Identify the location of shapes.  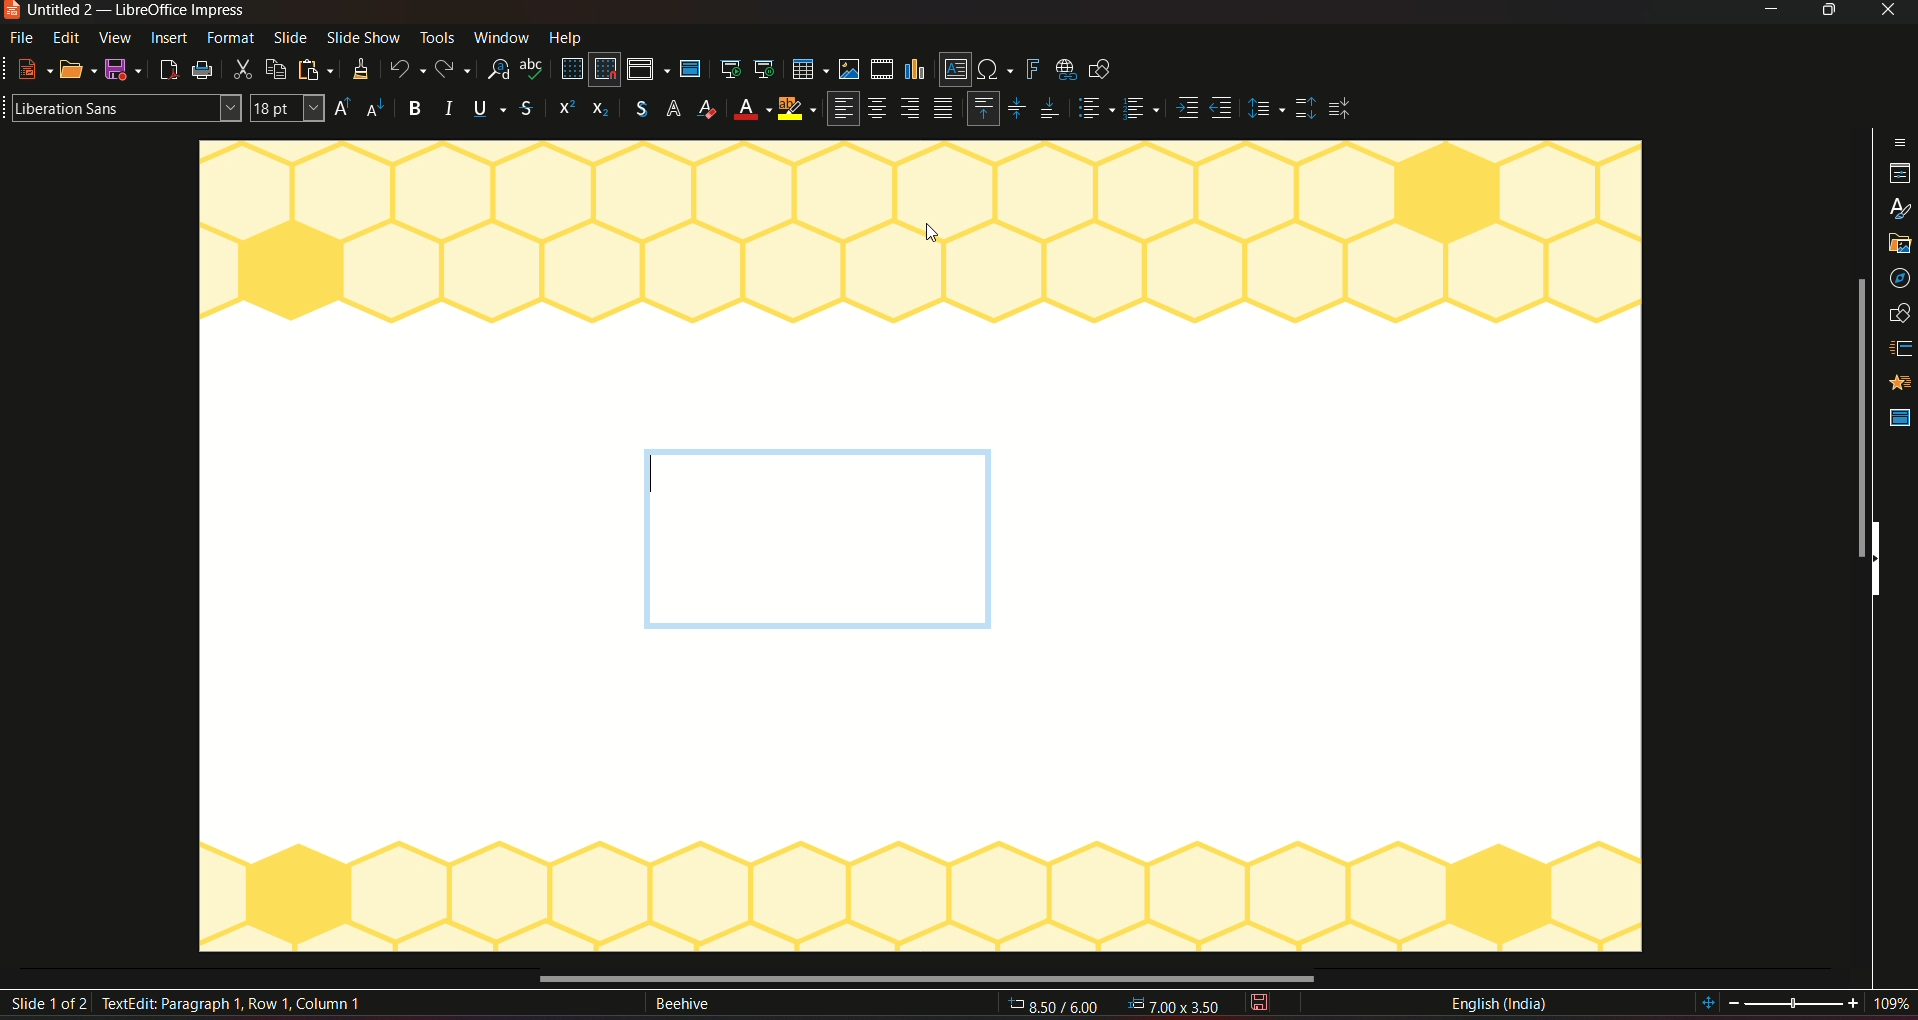
(1902, 274).